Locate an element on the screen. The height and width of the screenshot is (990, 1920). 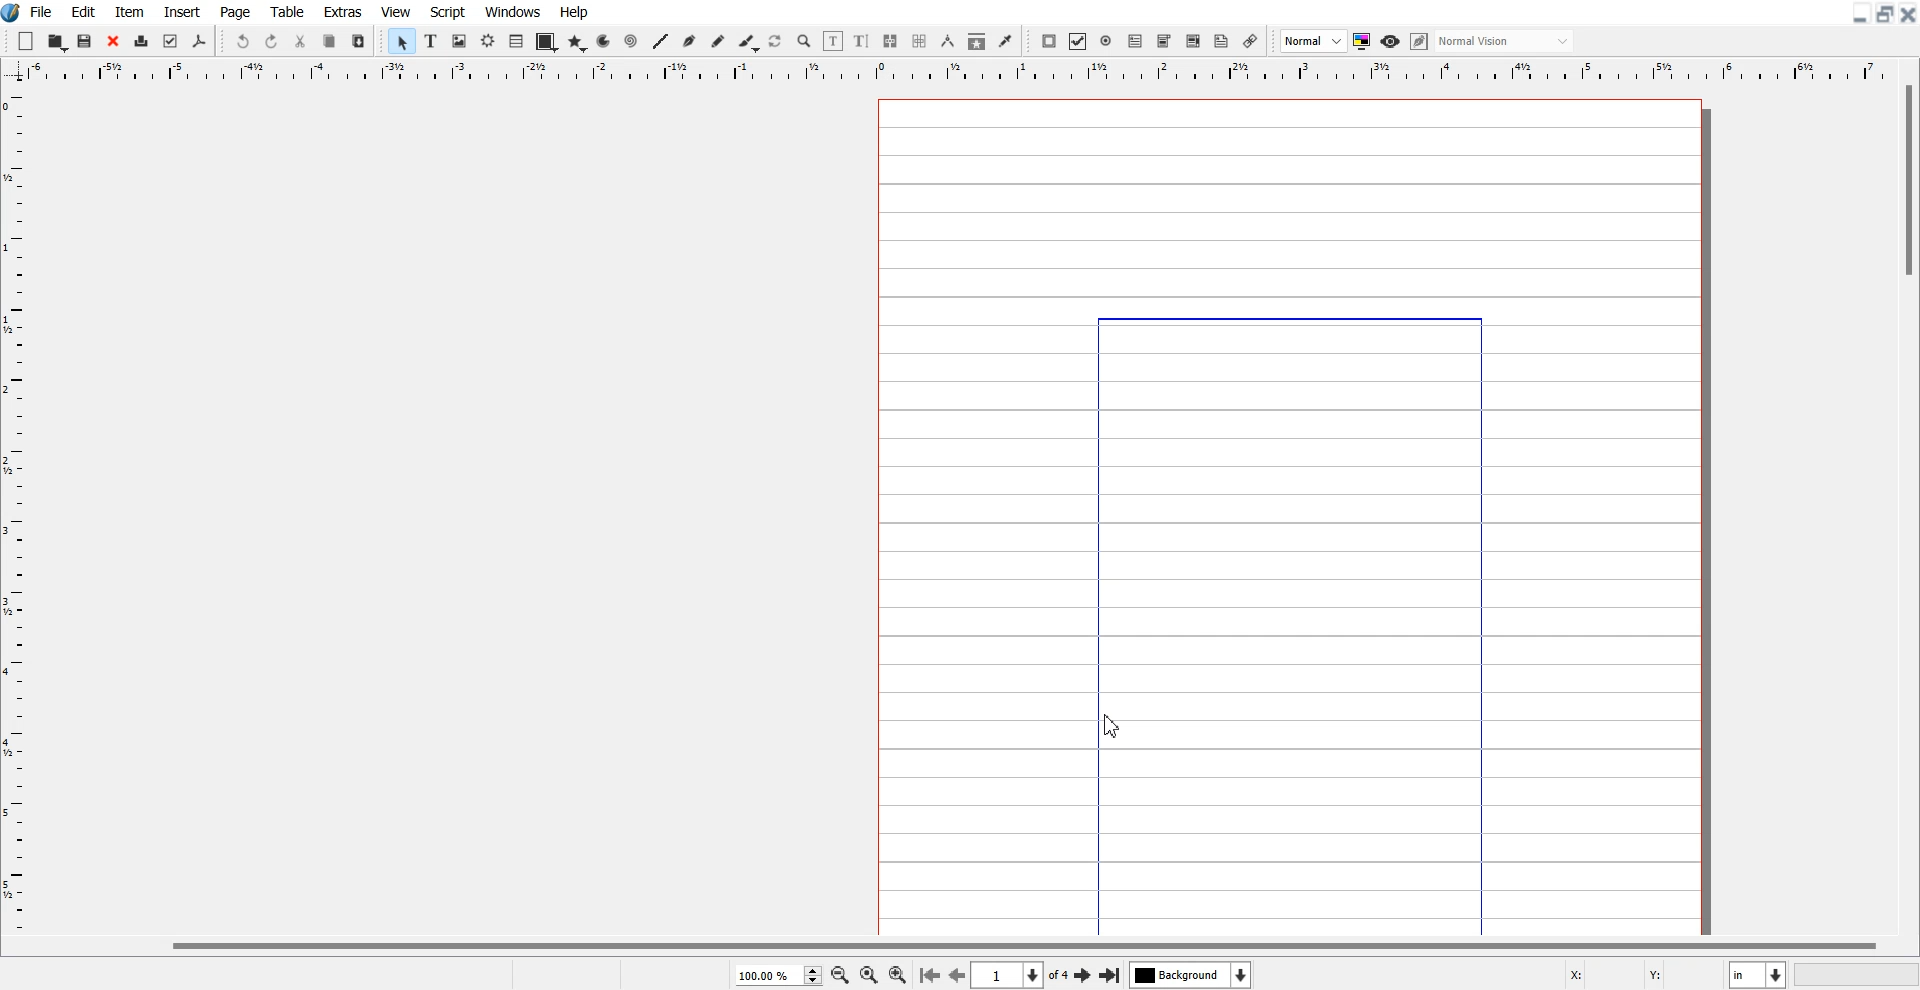
Select the current layer is located at coordinates (1193, 974).